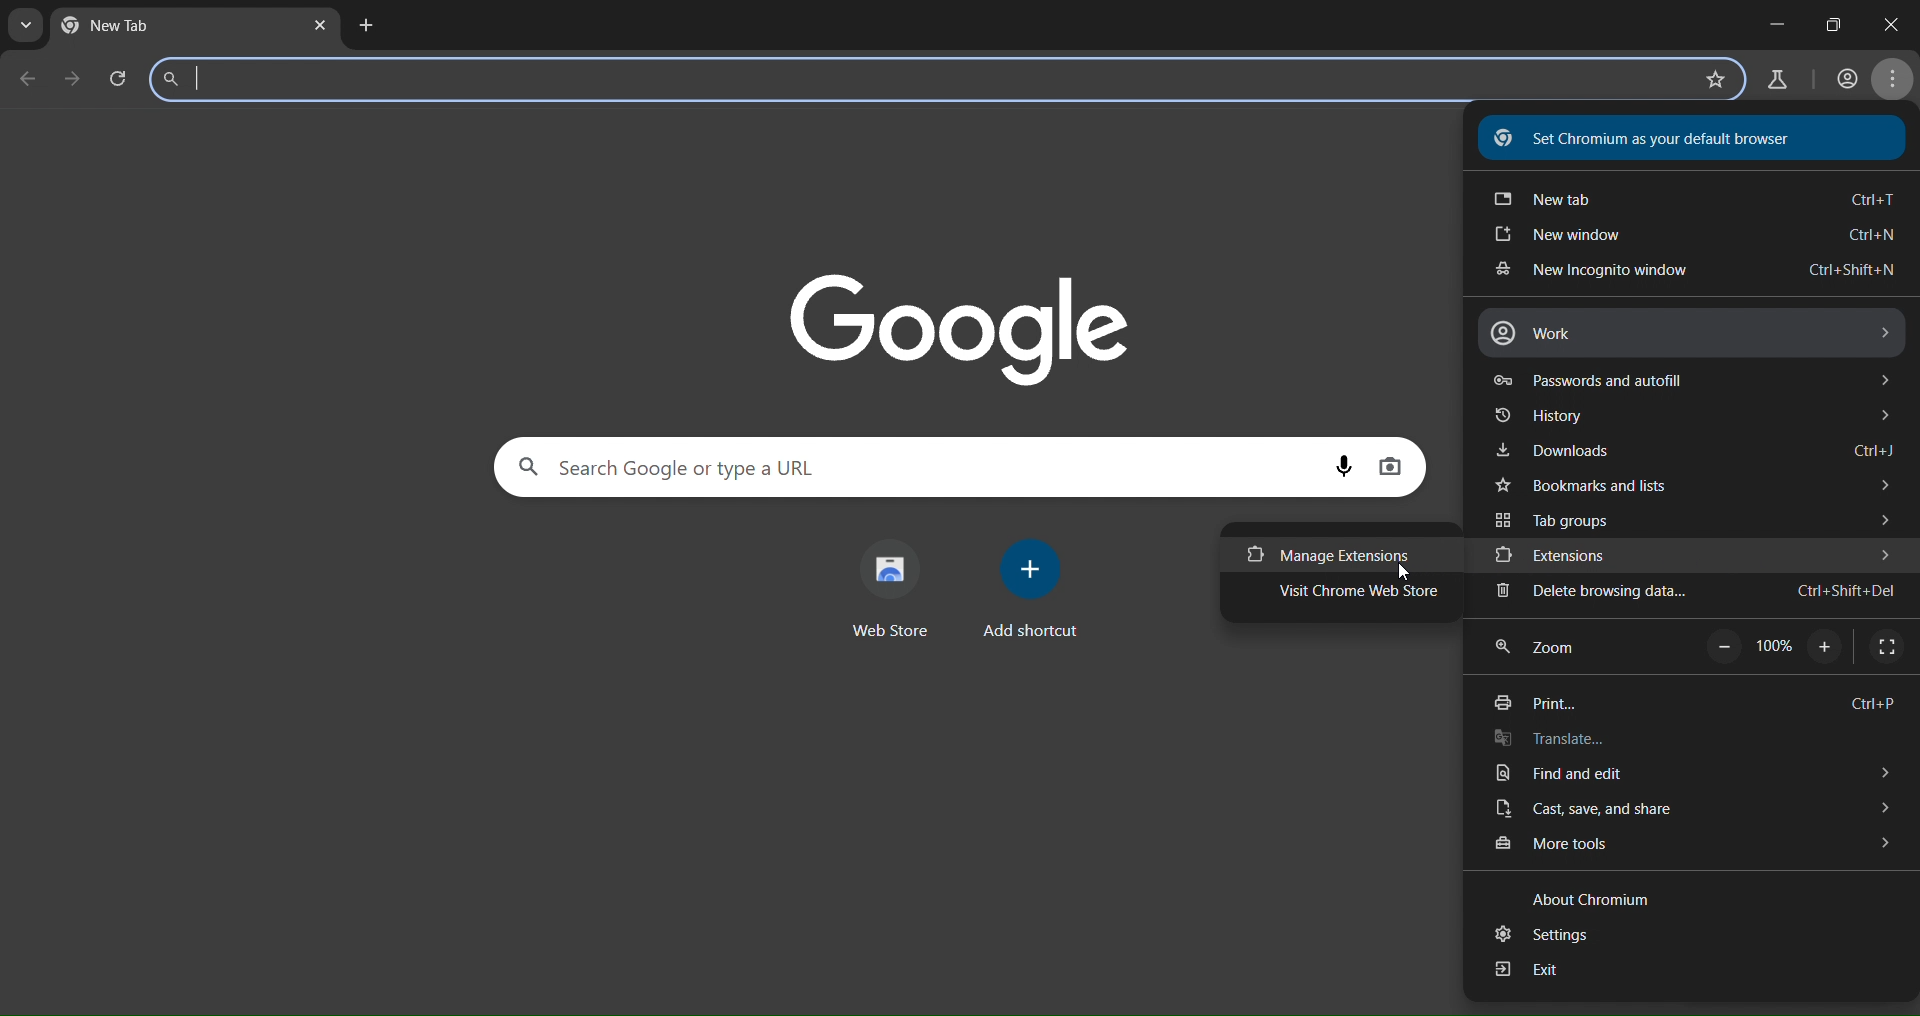 This screenshot has height=1016, width=1920. I want to click on exit, so click(1548, 975).